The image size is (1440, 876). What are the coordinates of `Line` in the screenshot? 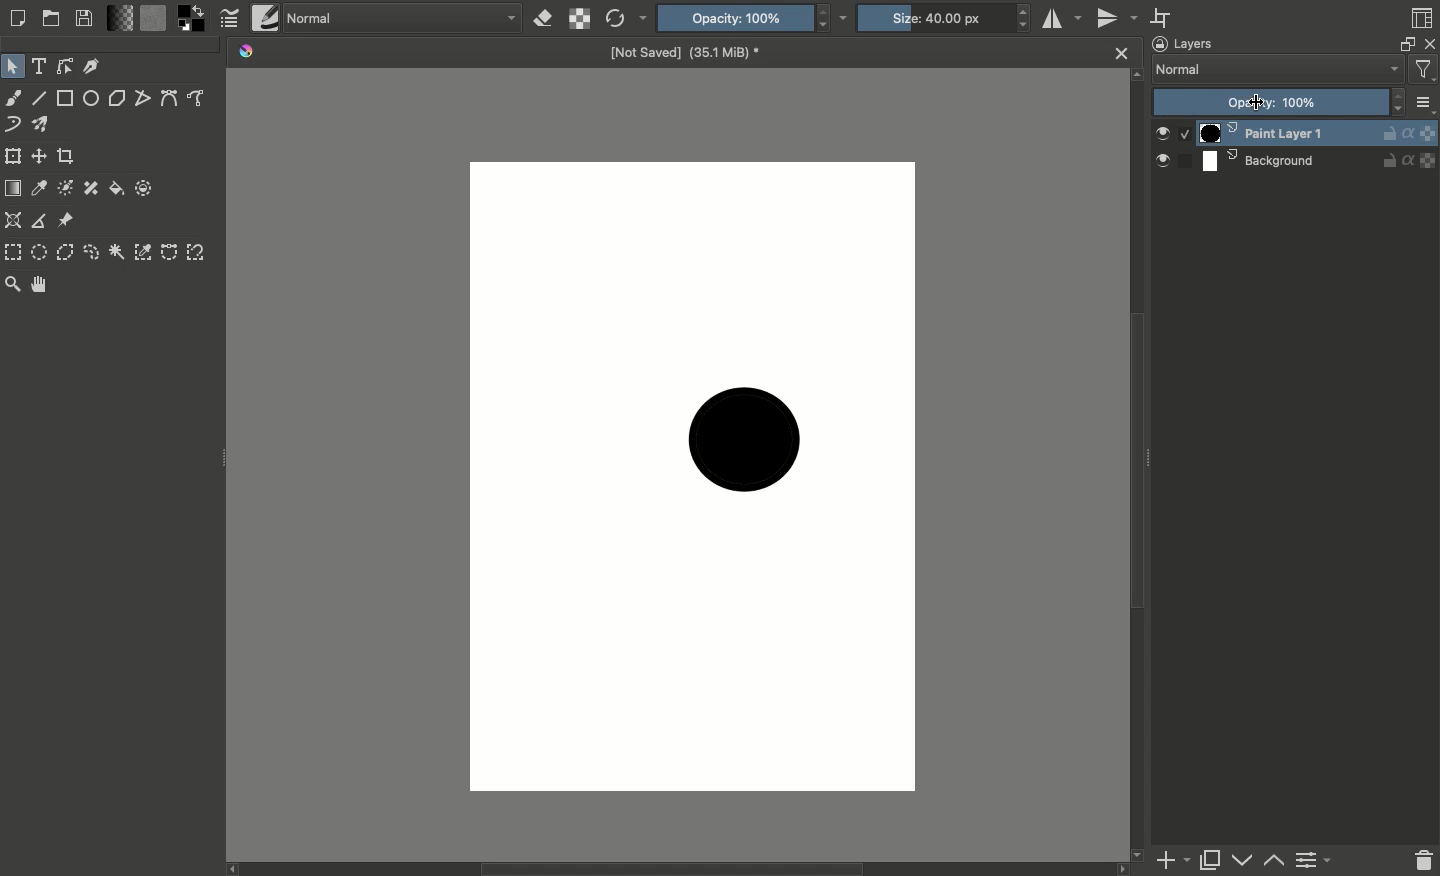 It's located at (38, 98).